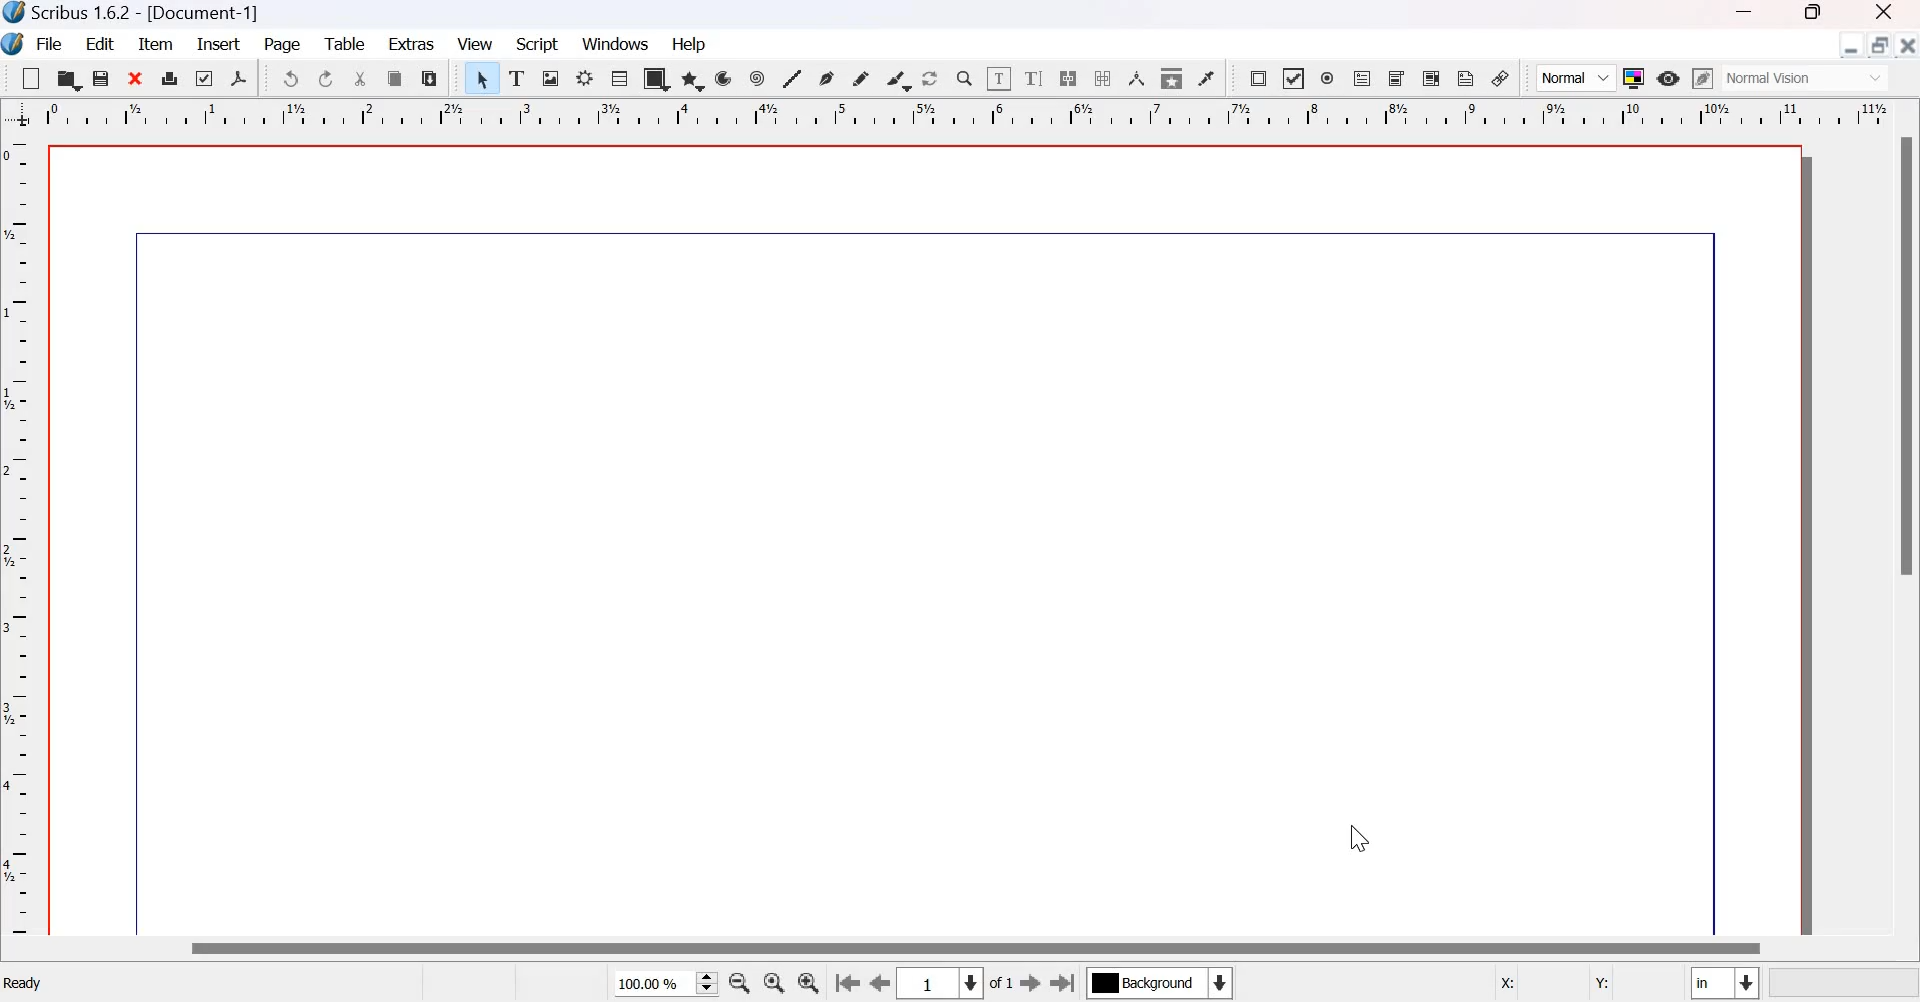 Image resolution: width=1920 pixels, height=1002 pixels. Describe the element at coordinates (693, 79) in the screenshot. I see `arc` at that location.